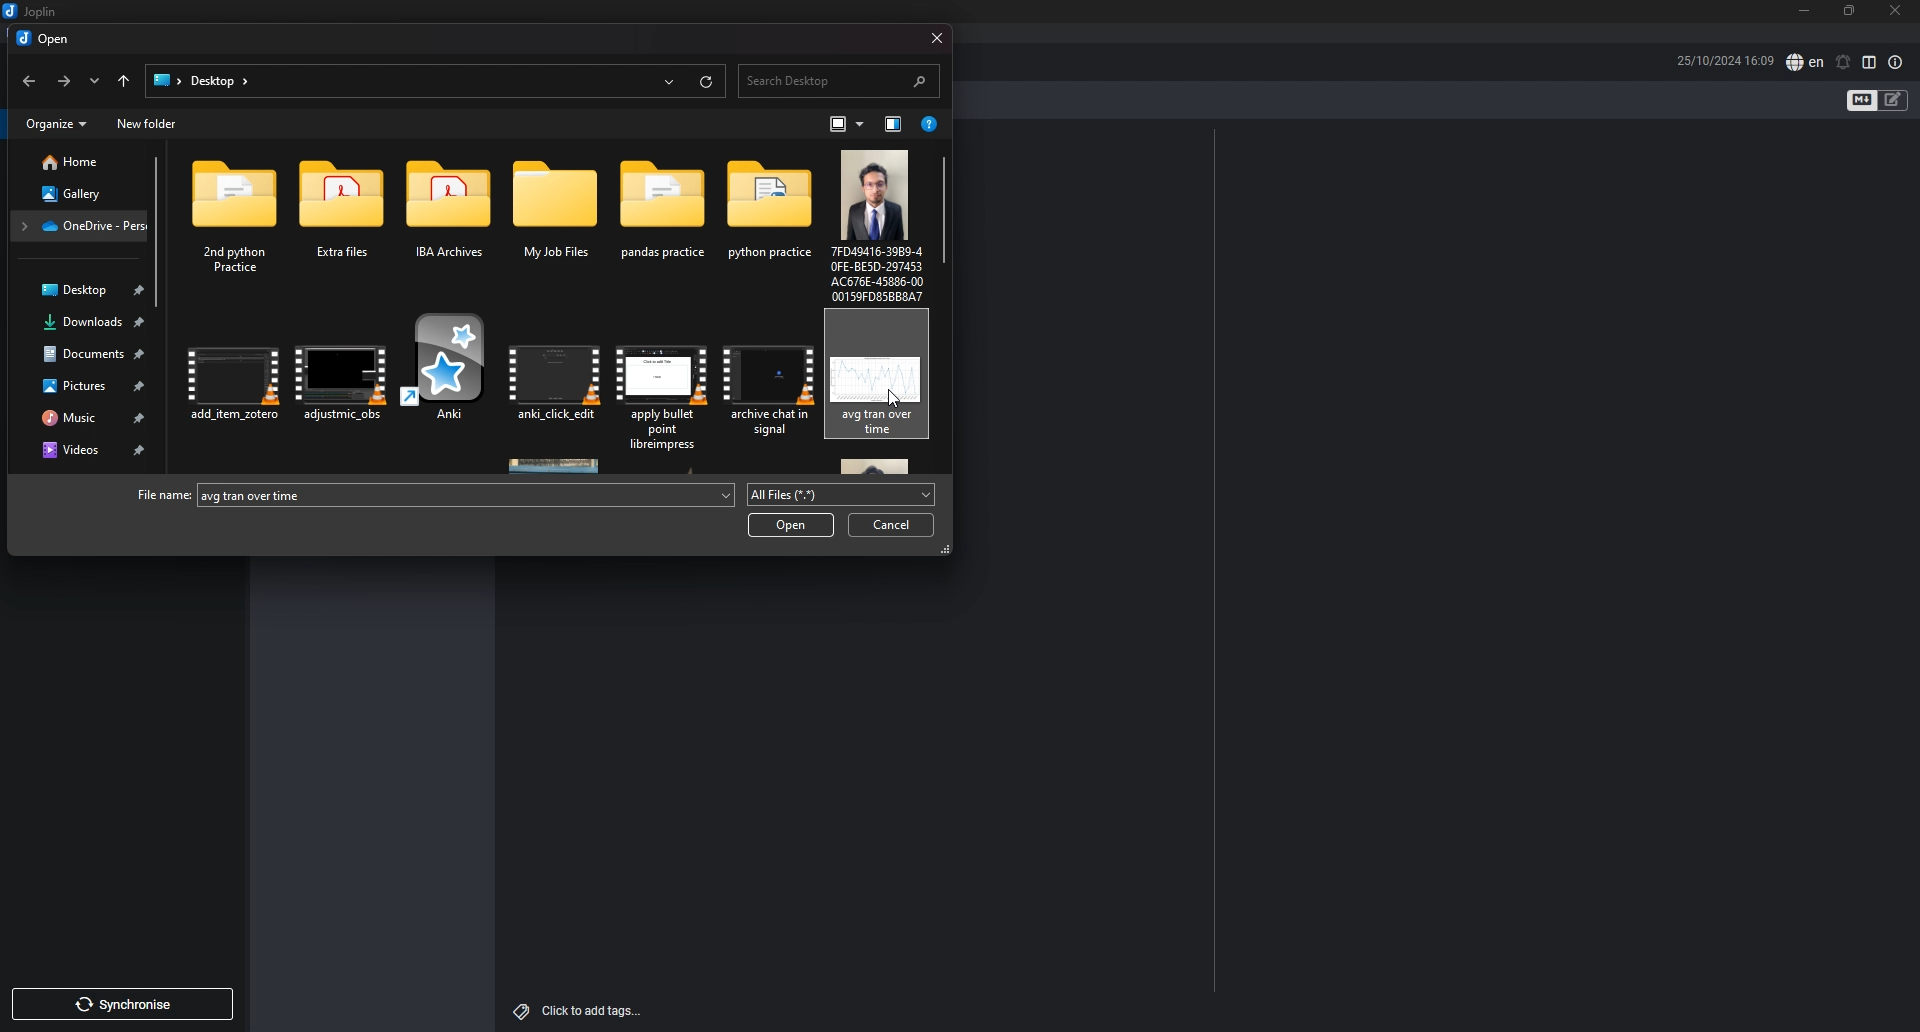 Image resolution: width=1920 pixels, height=1032 pixels. I want to click on pandas practice, so click(662, 221).